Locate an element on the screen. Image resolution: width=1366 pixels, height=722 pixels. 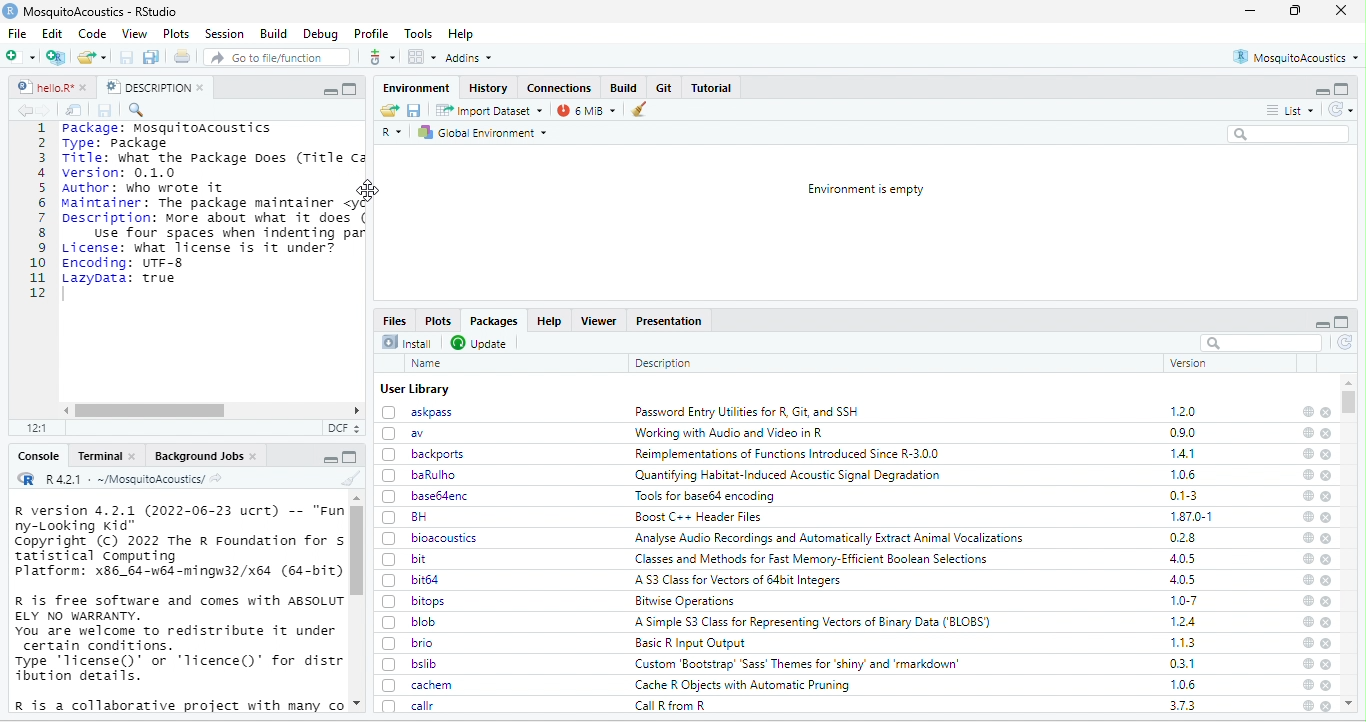
close is located at coordinates (1326, 538).